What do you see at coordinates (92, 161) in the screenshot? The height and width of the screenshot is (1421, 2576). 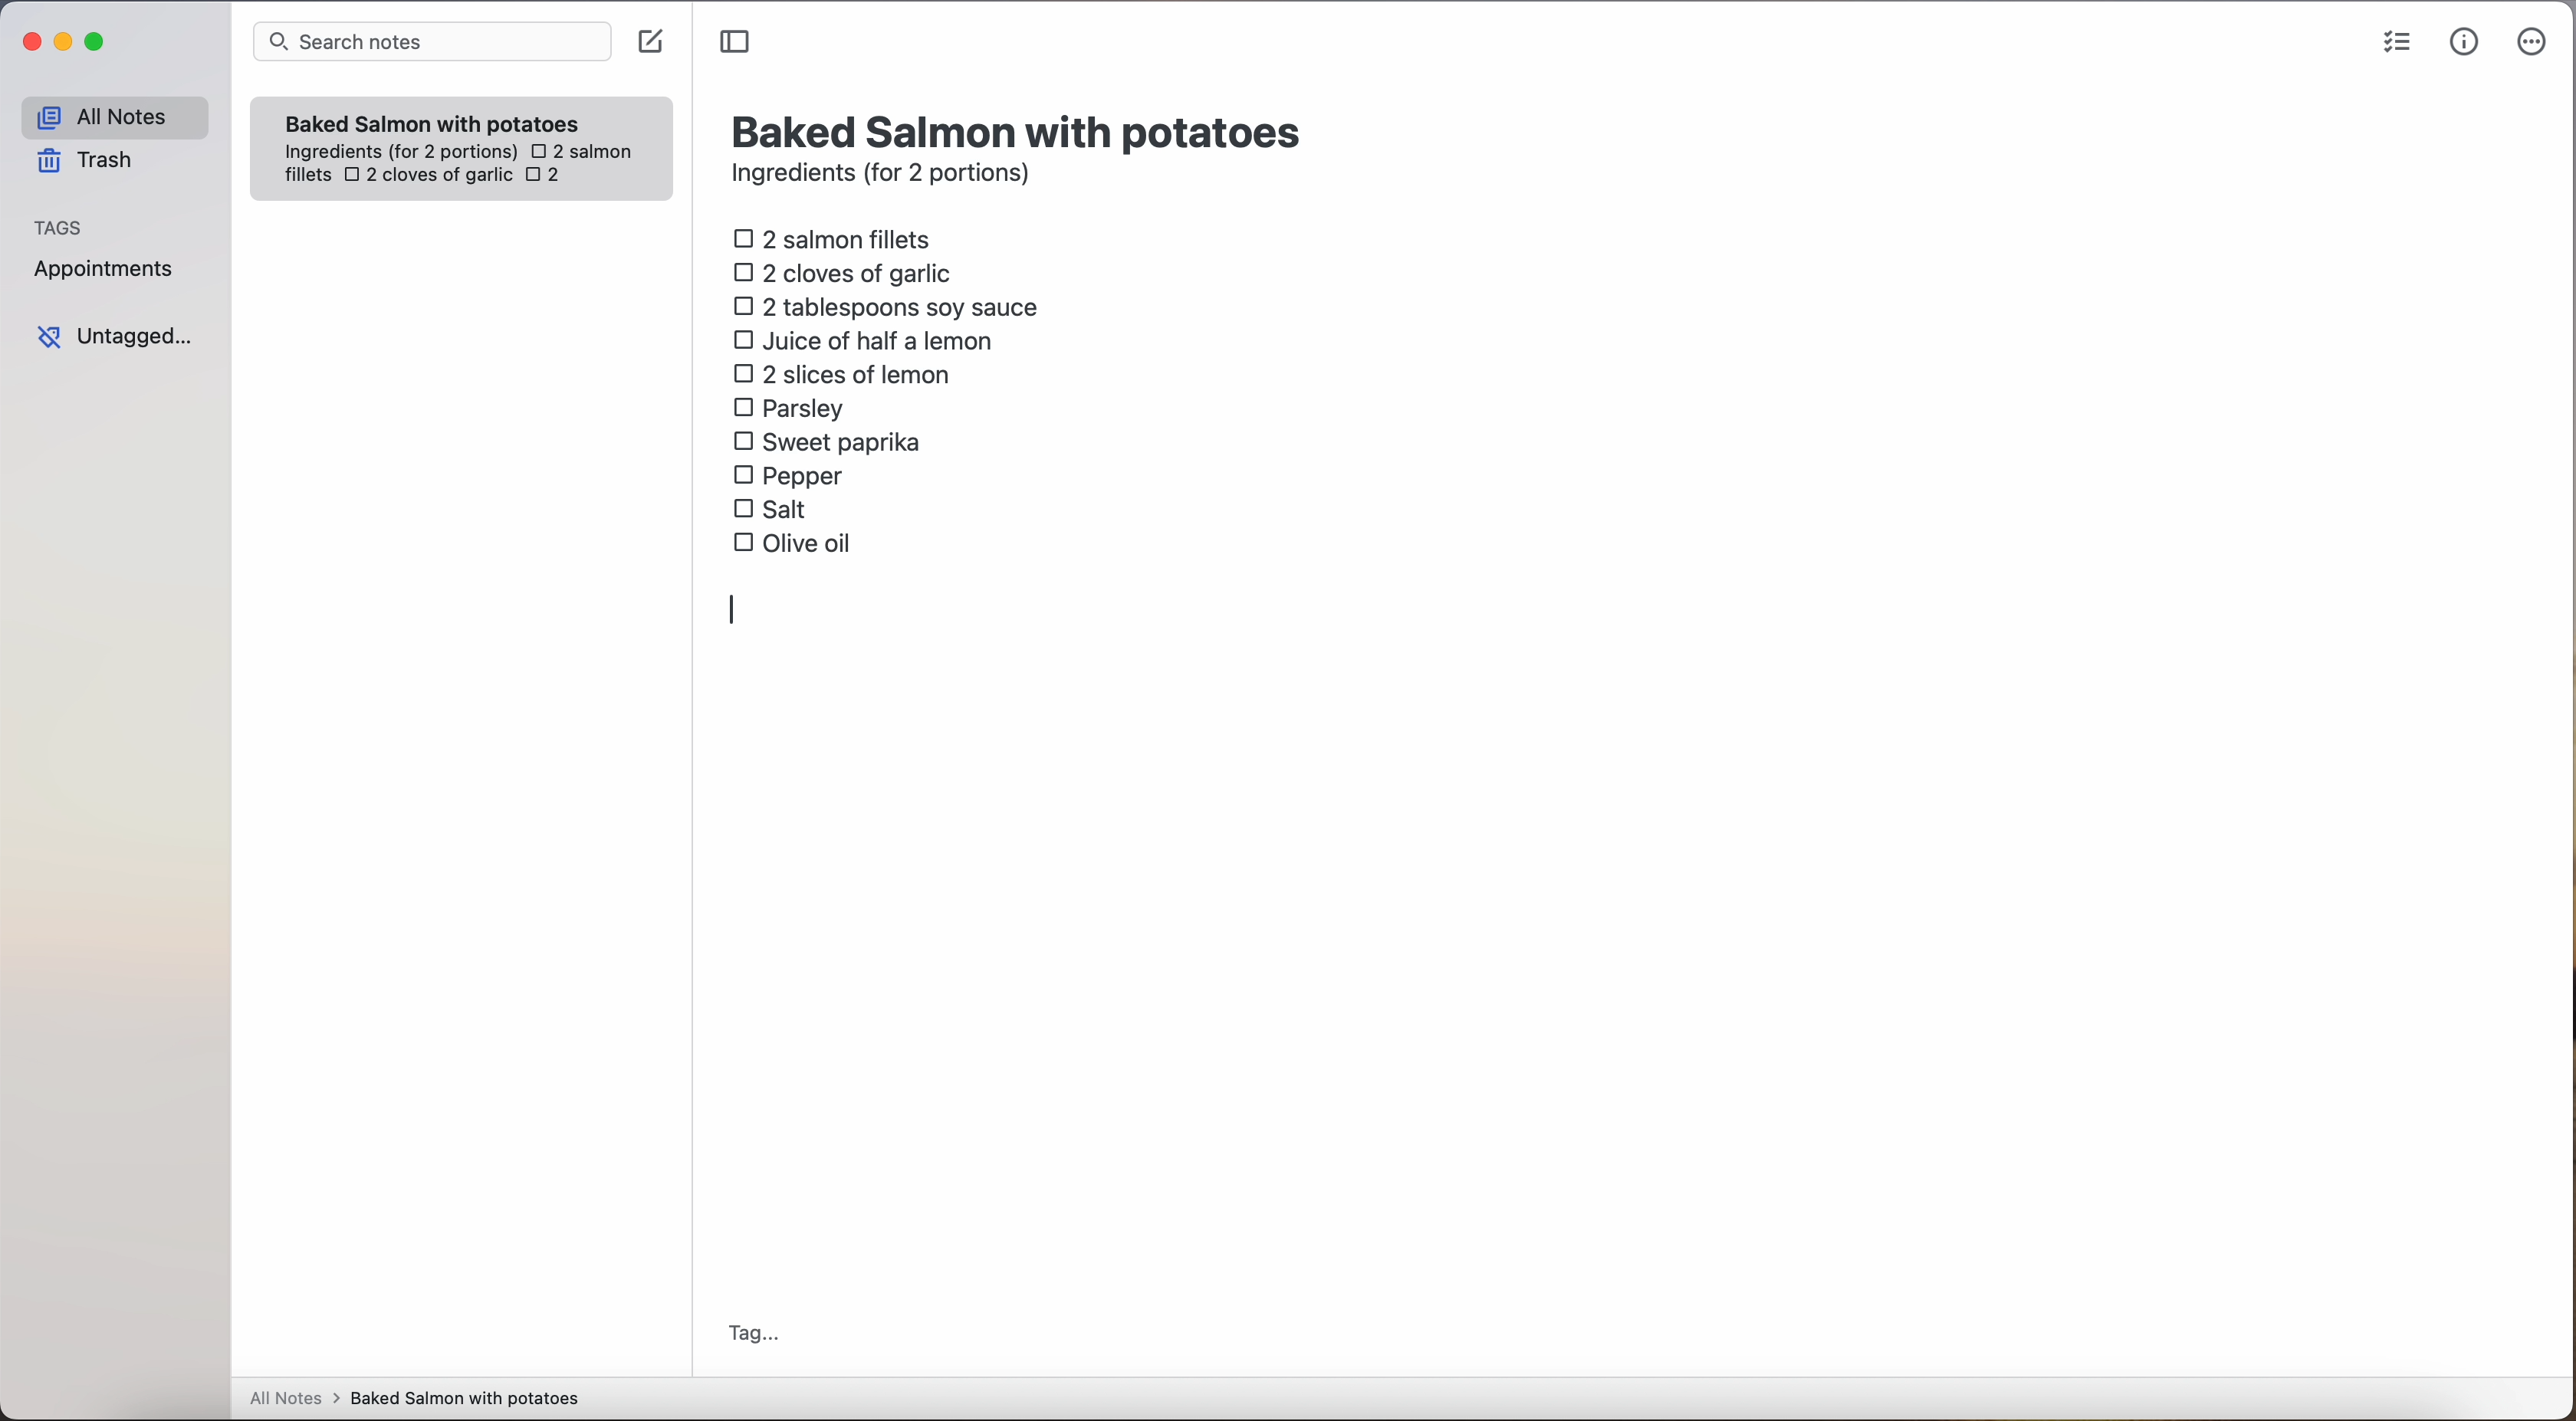 I see `trash` at bounding box center [92, 161].